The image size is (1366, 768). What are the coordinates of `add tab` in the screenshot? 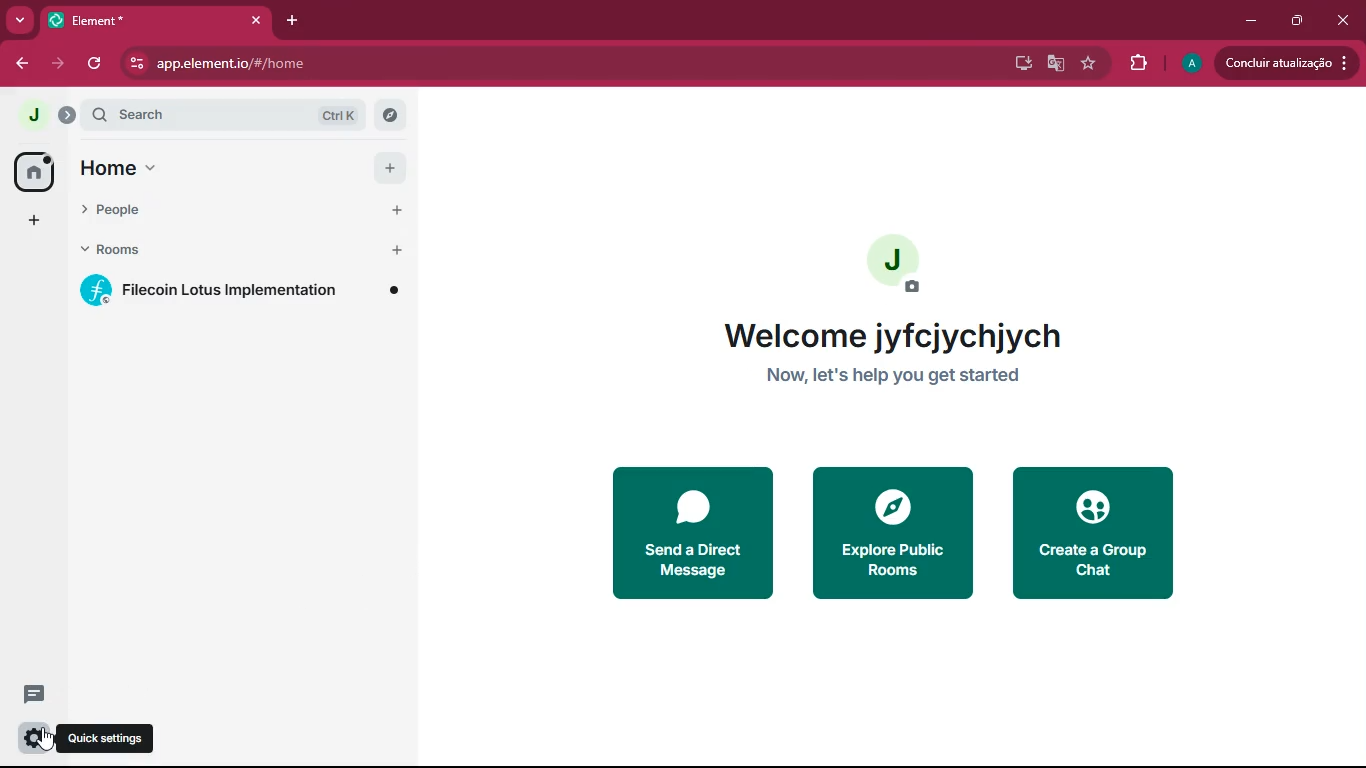 It's located at (293, 20).